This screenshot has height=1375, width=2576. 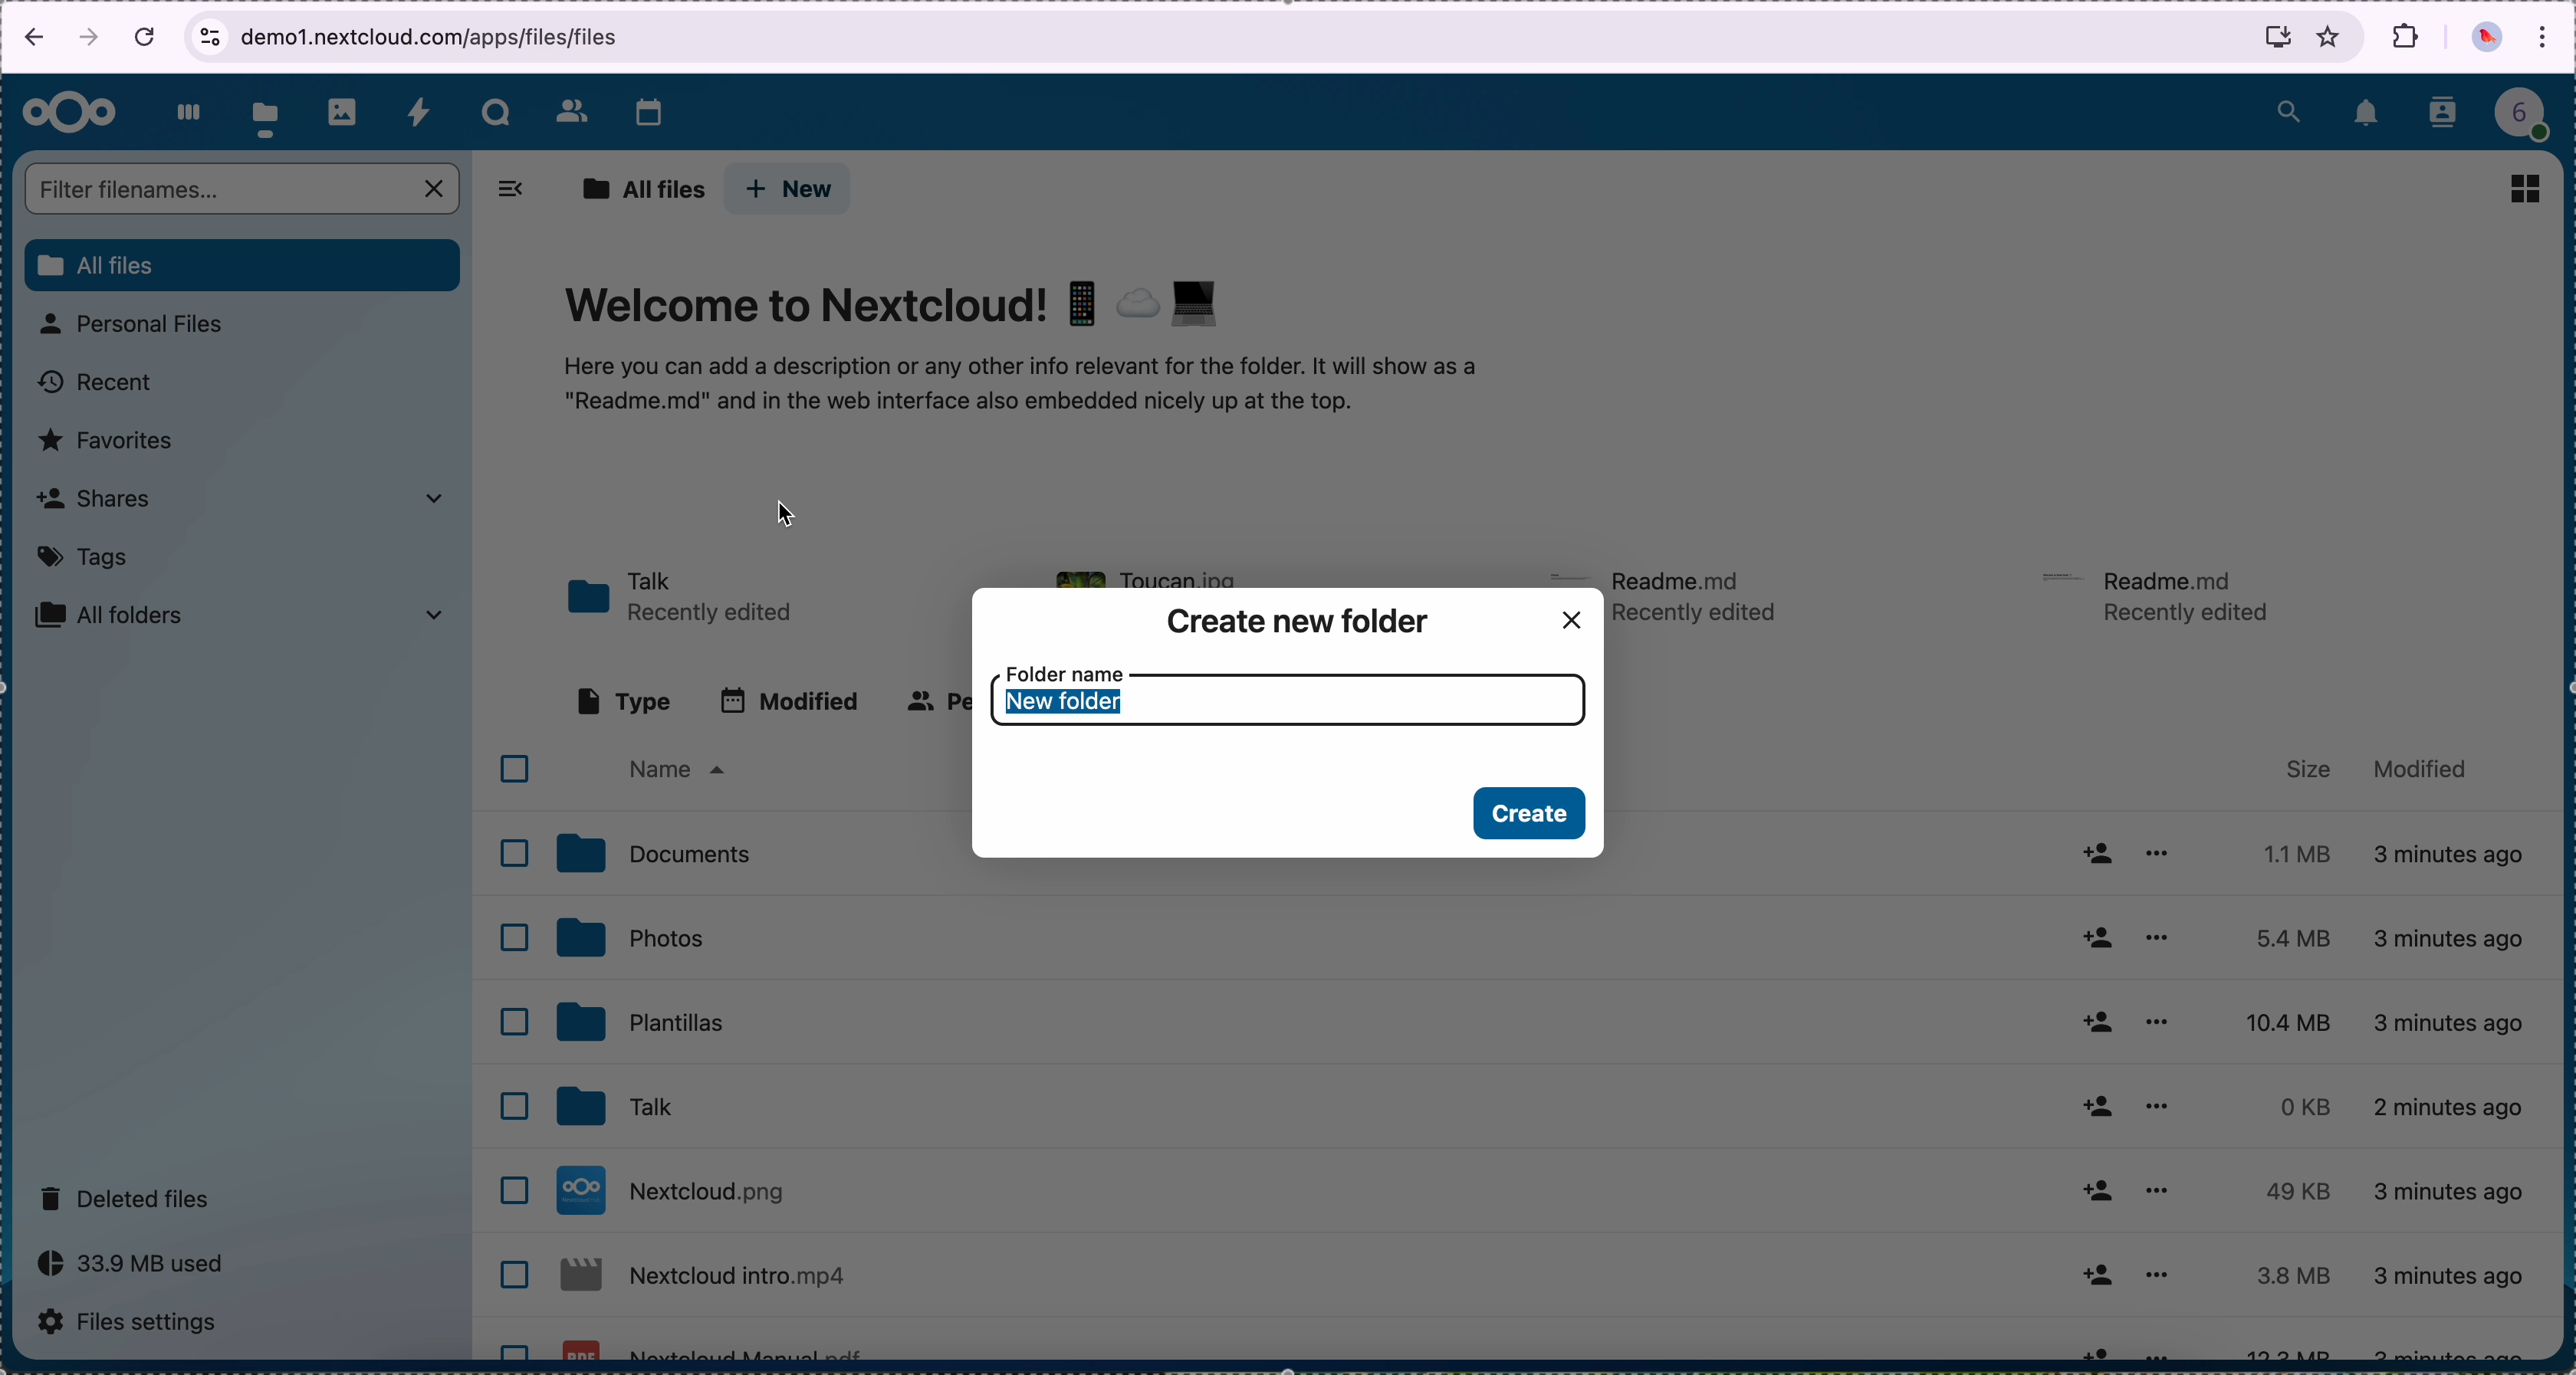 I want to click on share, so click(x=2096, y=1190).